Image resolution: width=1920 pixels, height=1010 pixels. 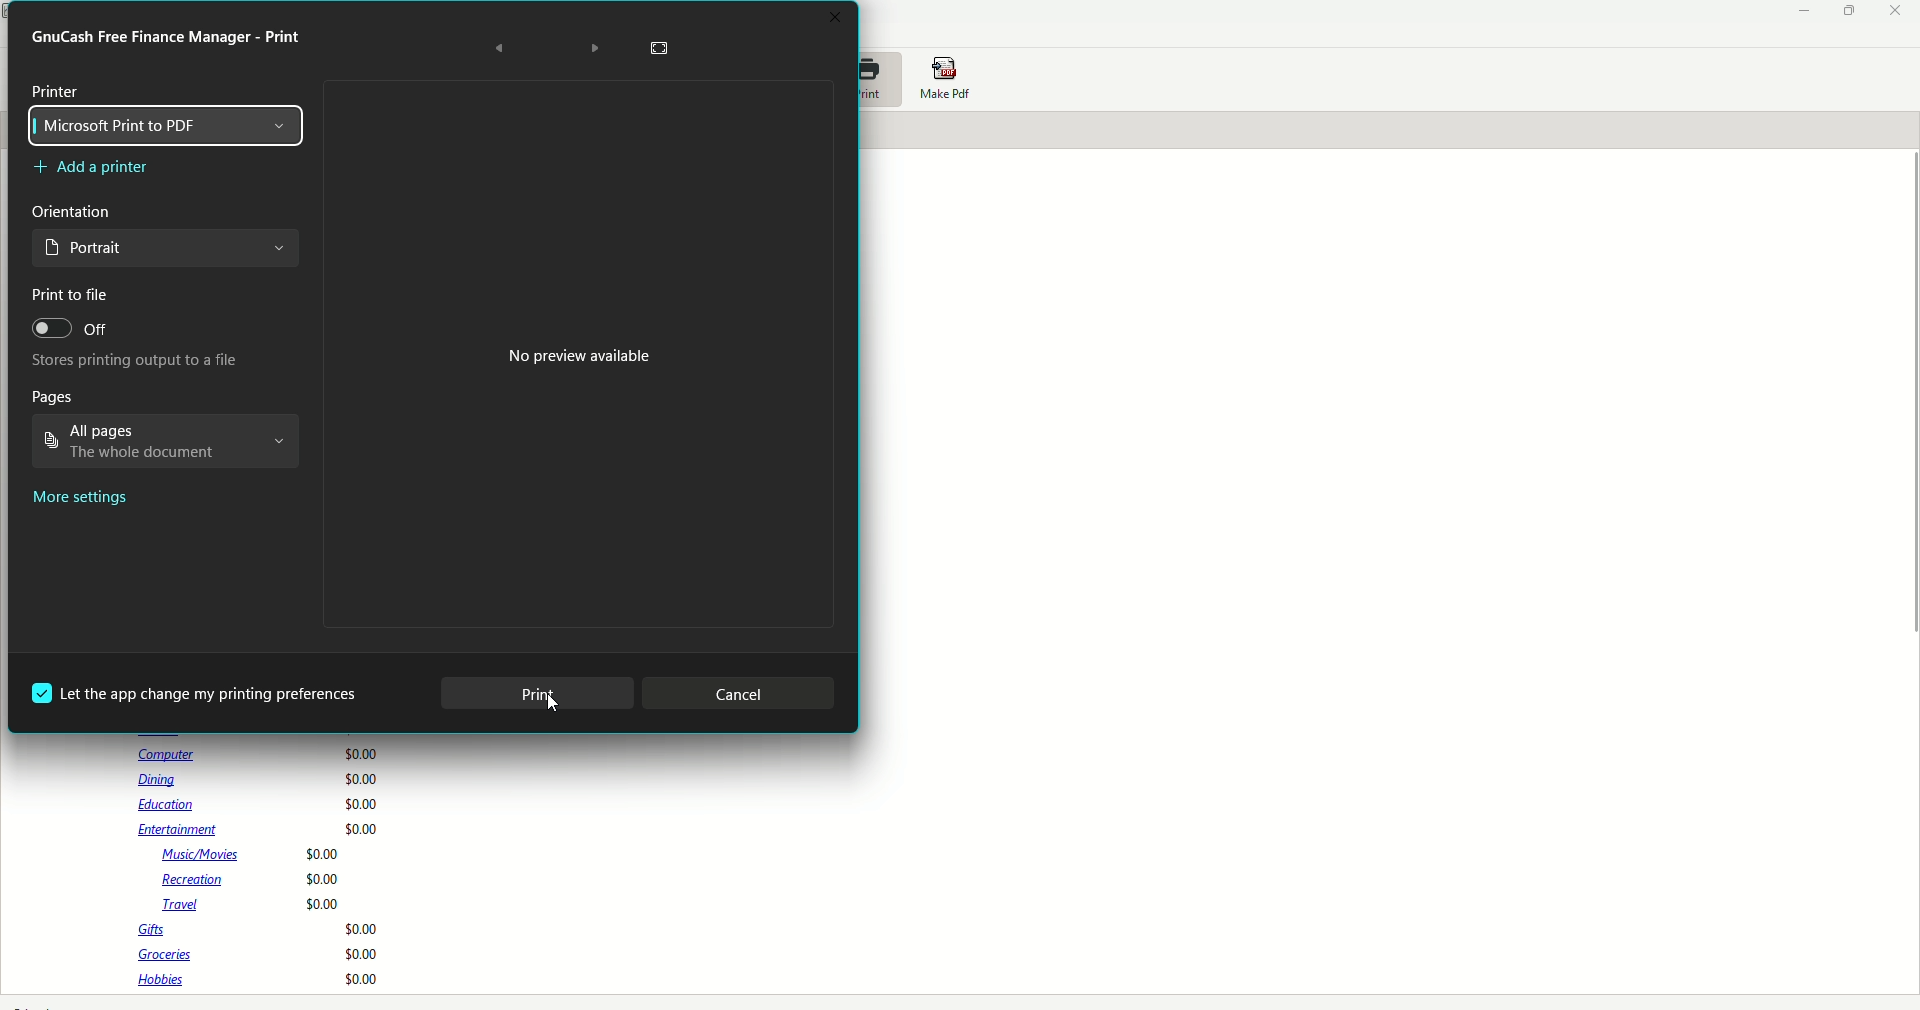 What do you see at coordinates (557, 707) in the screenshot?
I see `cursor` at bounding box center [557, 707].